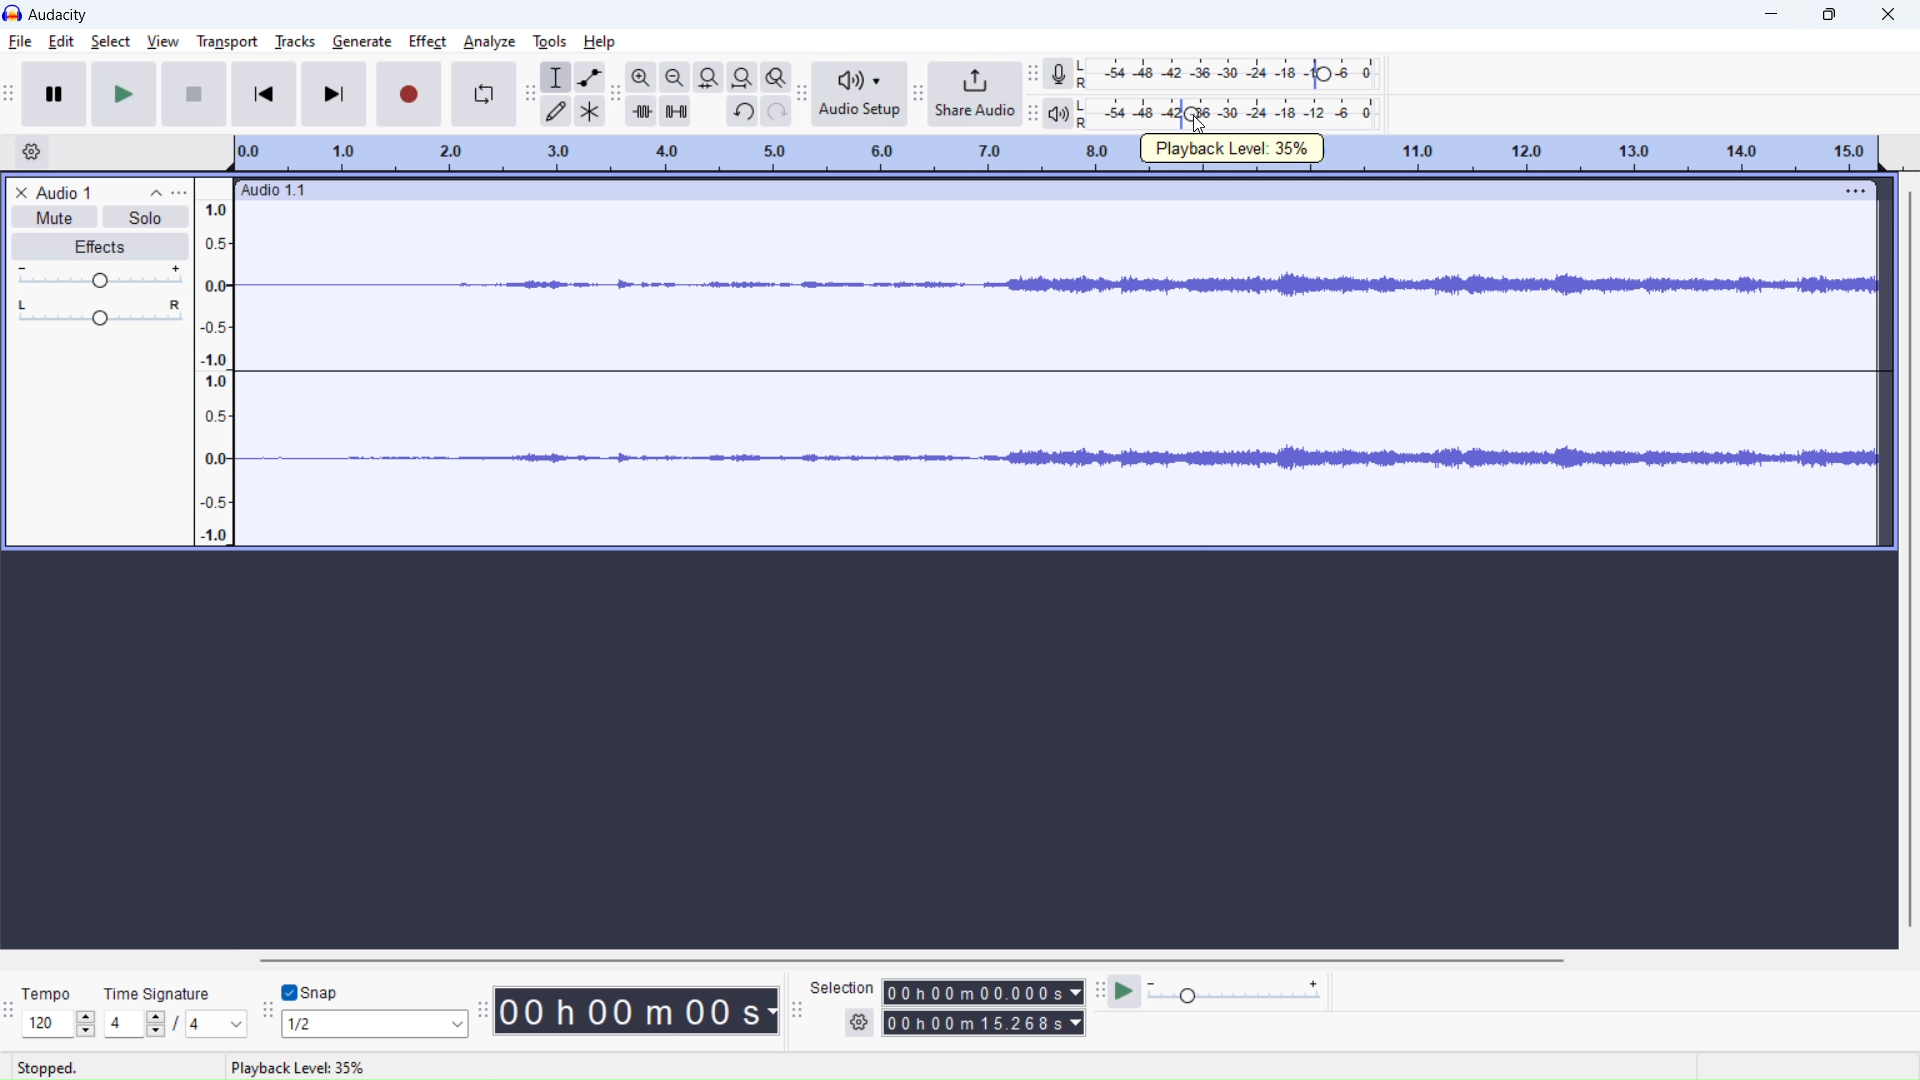 The width and height of the screenshot is (1920, 1080). I want to click on tools, so click(550, 41).